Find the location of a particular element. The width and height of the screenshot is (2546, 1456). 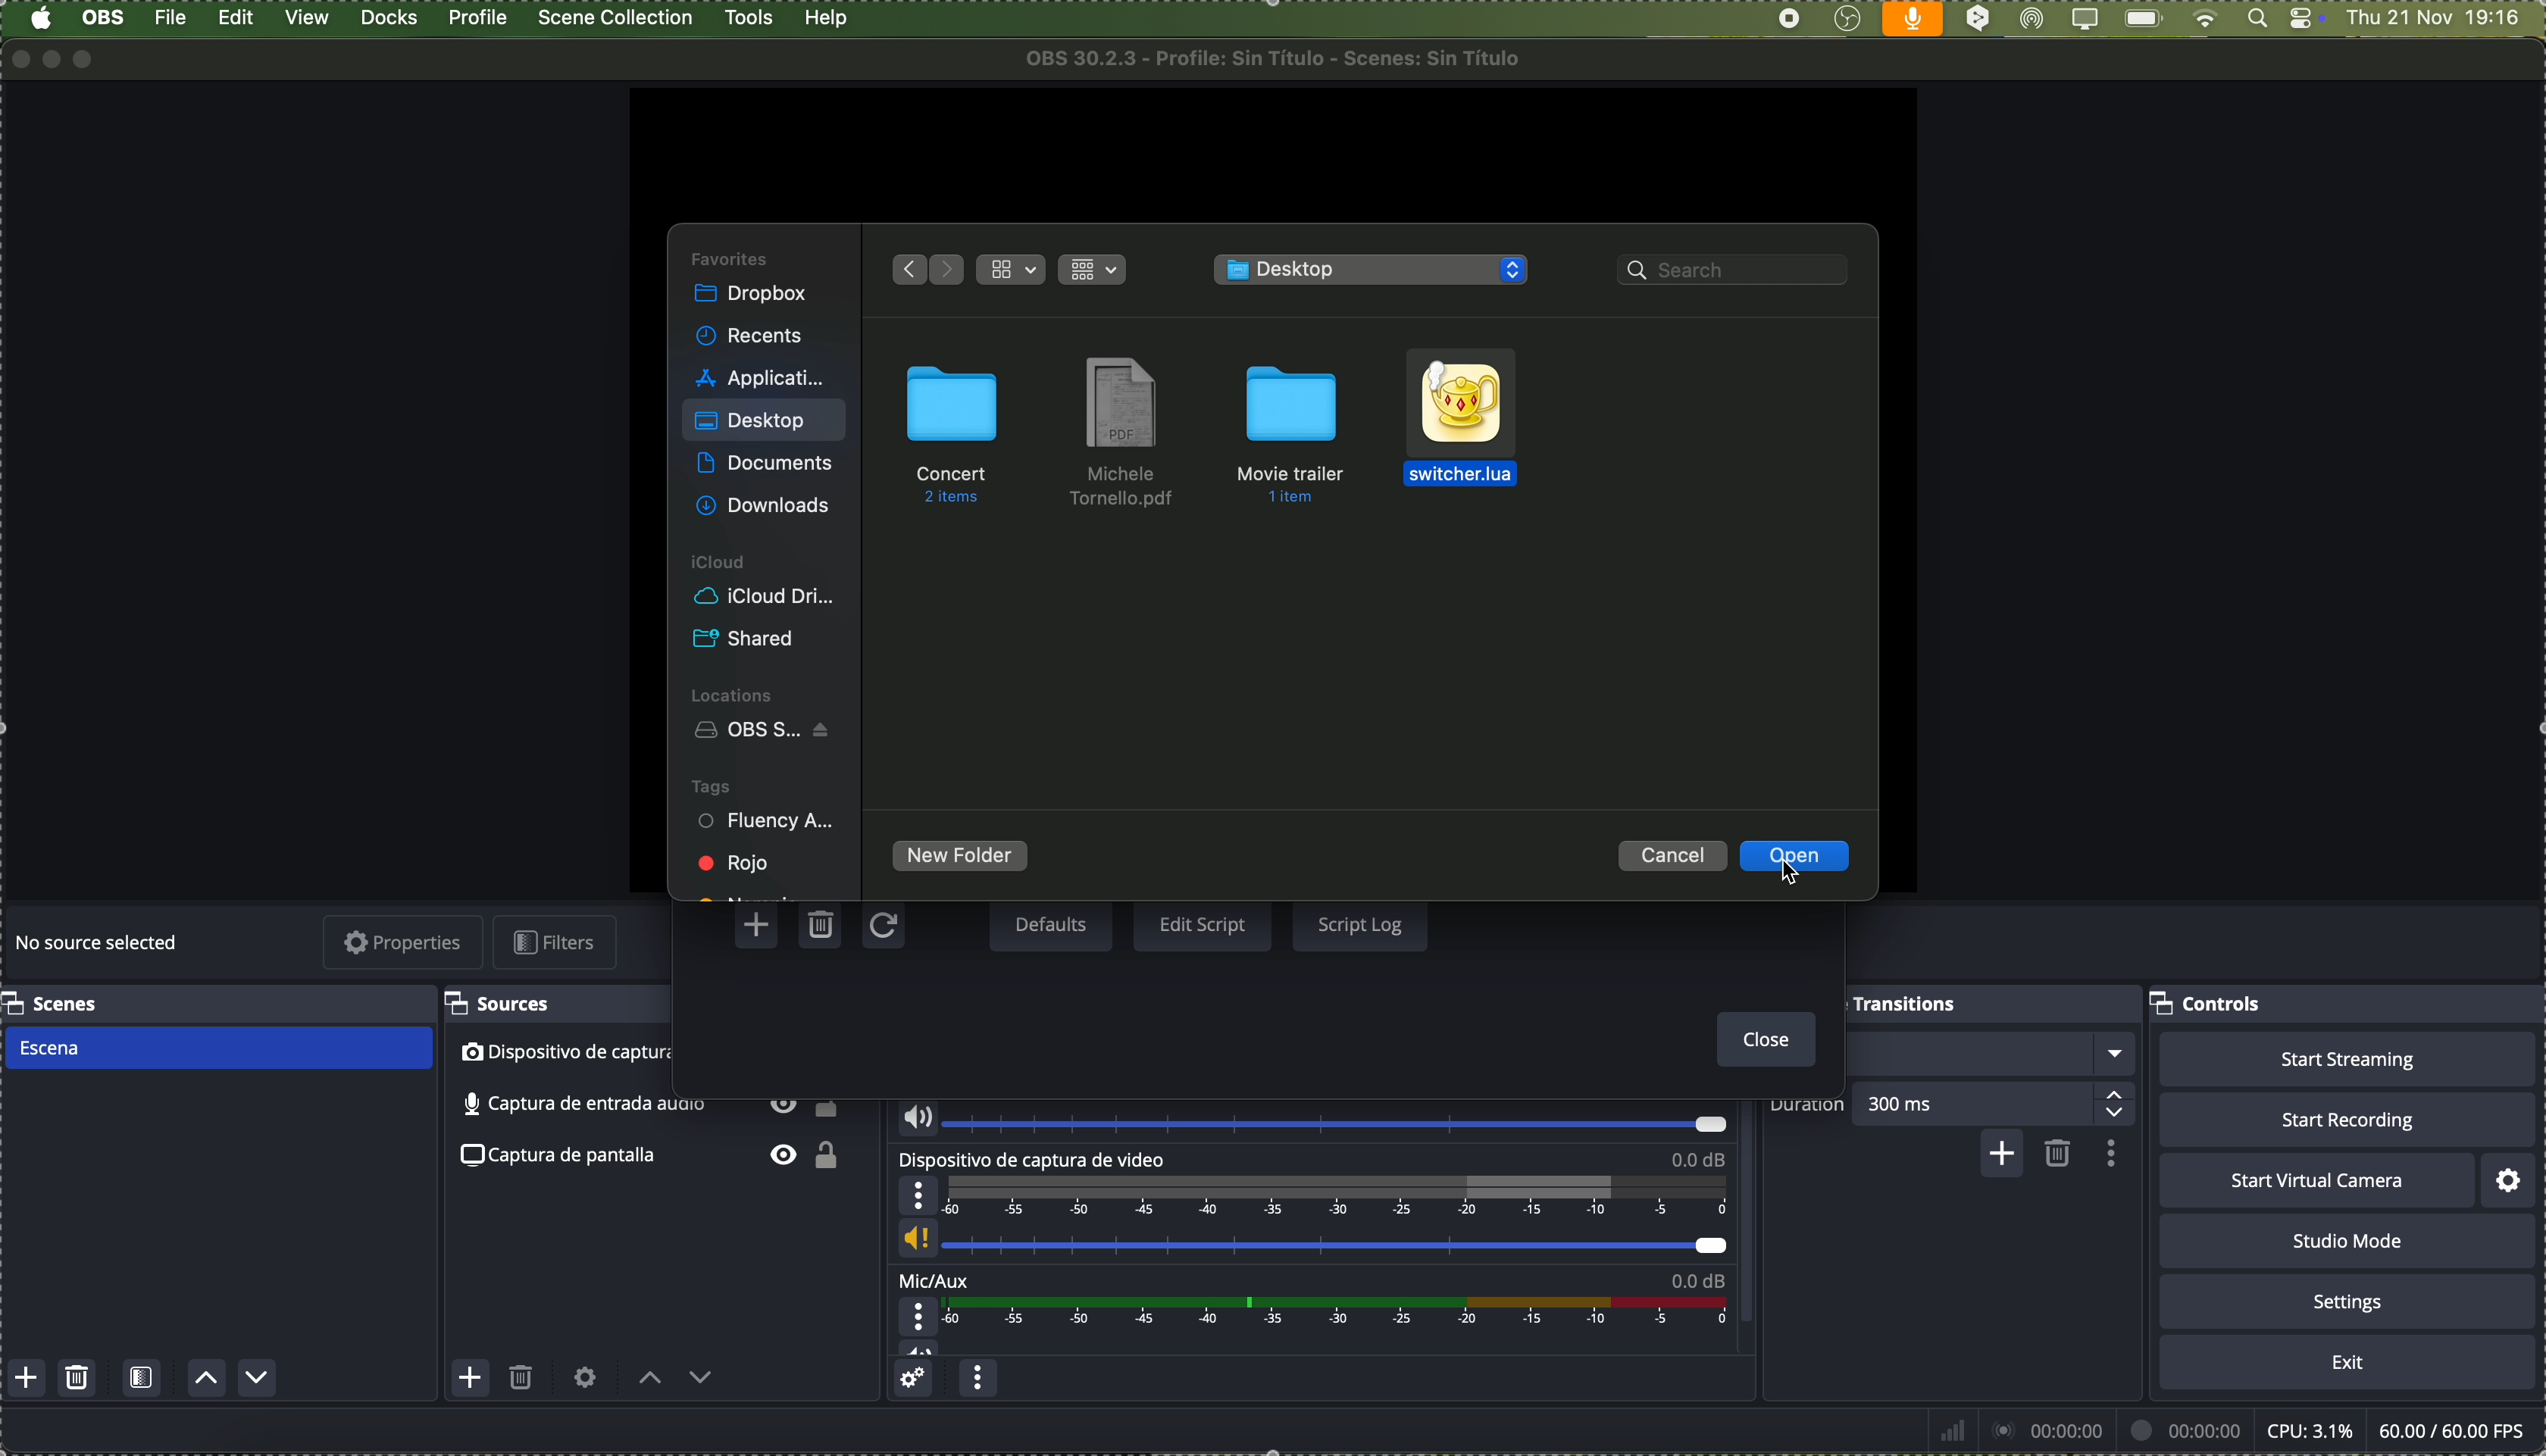

grid view is located at coordinates (1096, 267).